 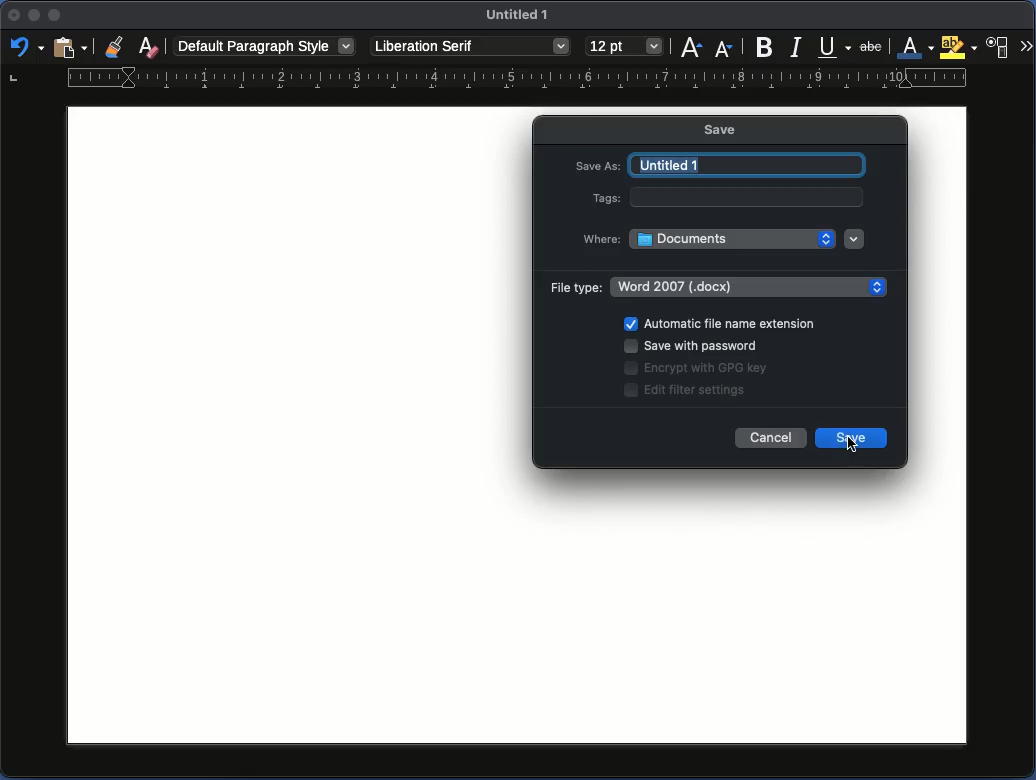 What do you see at coordinates (23, 49) in the screenshot?
I see `Redo` at bounding box center [23, 49].